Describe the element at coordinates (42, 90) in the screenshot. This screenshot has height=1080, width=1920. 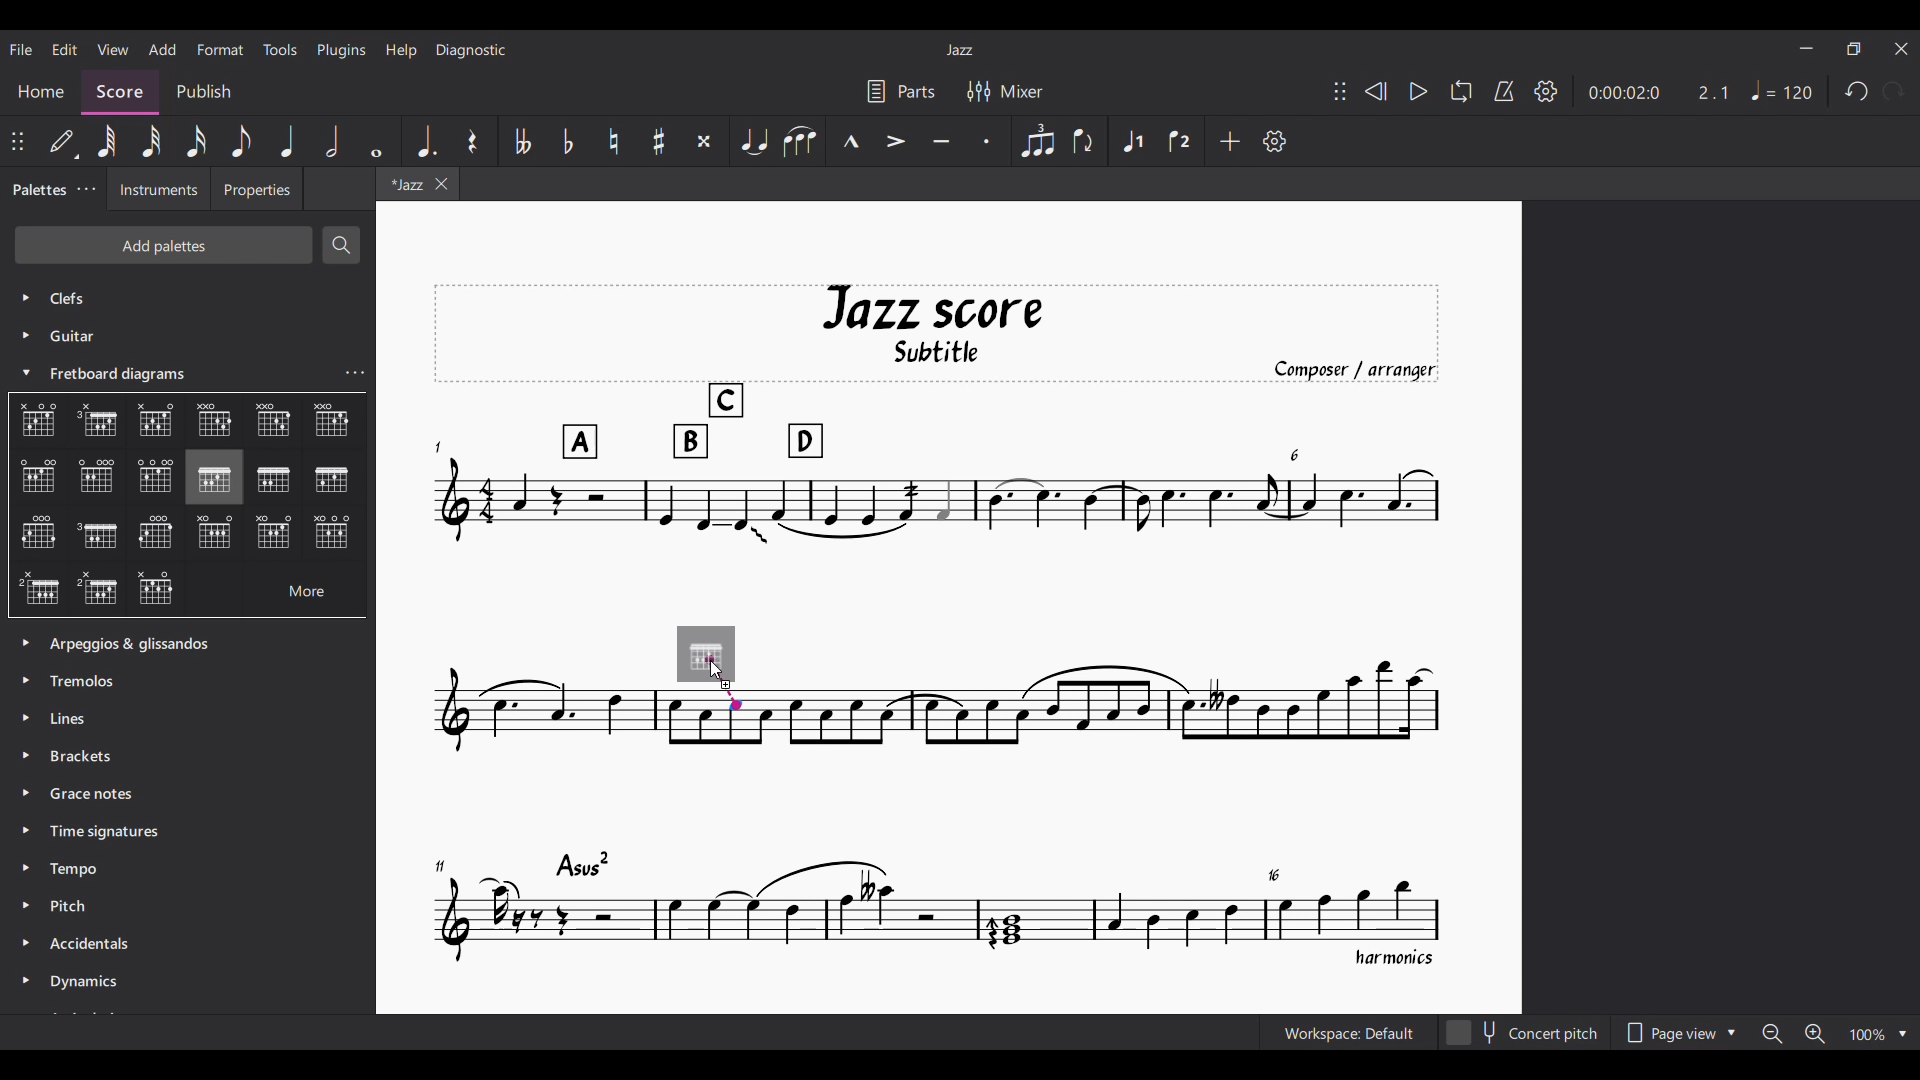
I see `Home` at that location.